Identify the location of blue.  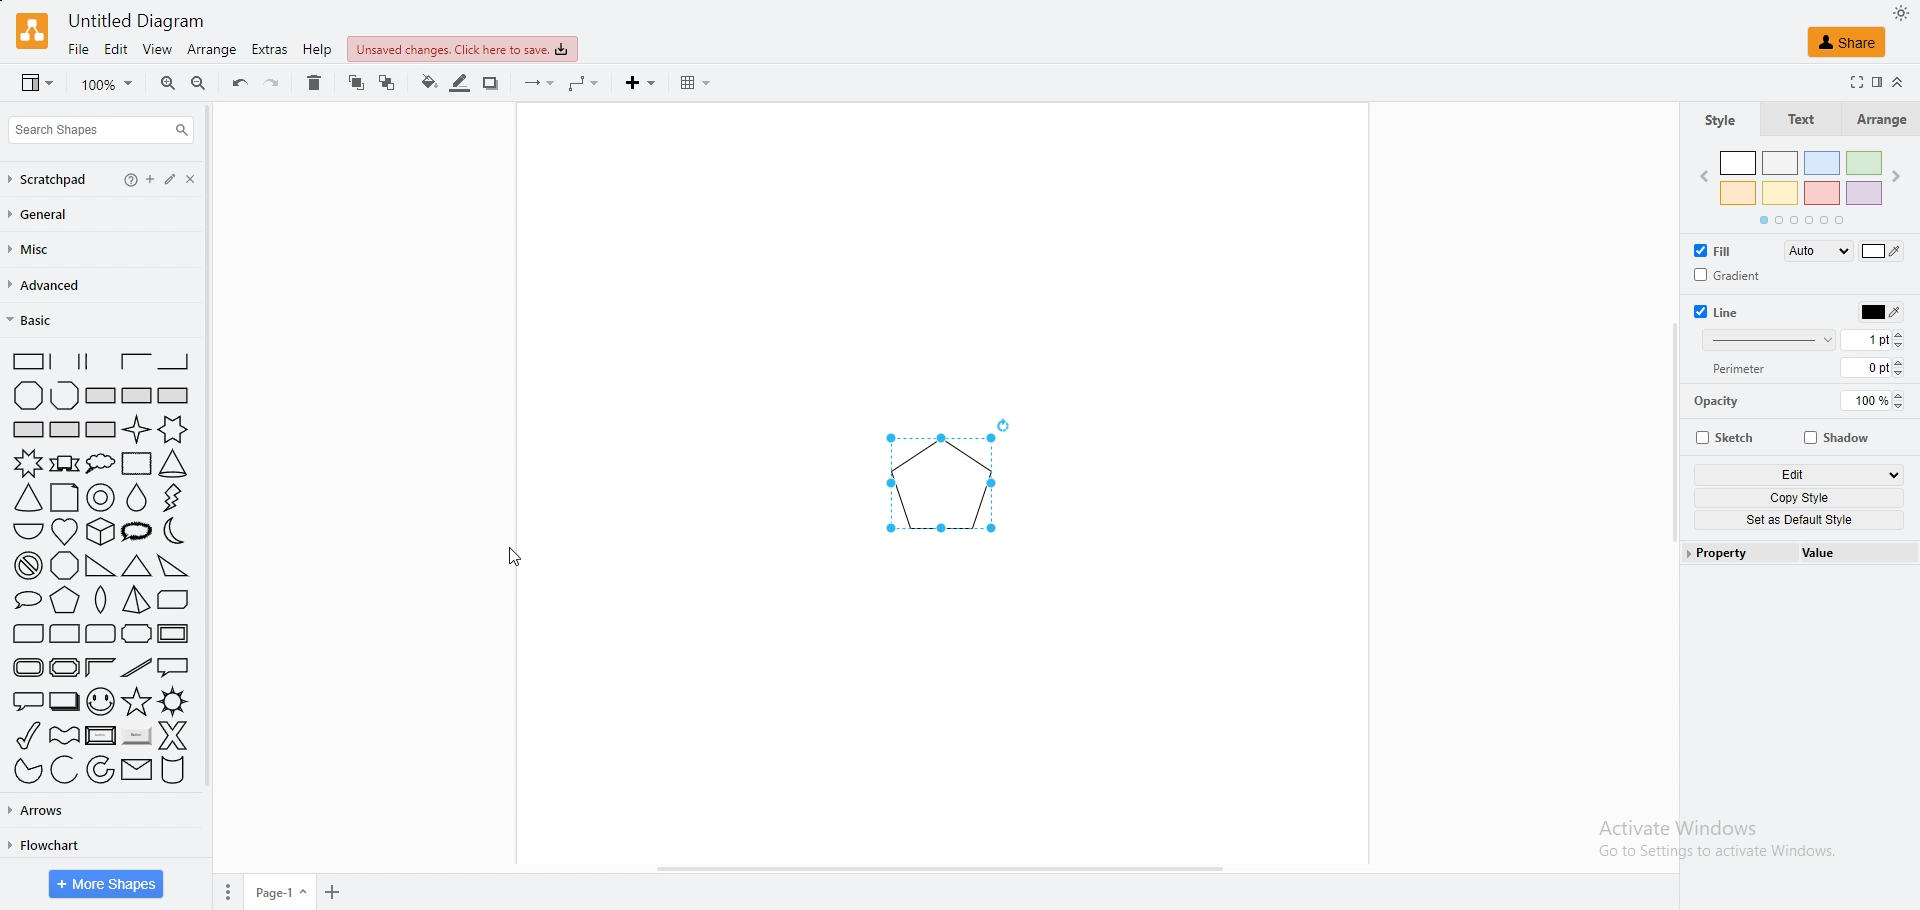
(1823, 164).